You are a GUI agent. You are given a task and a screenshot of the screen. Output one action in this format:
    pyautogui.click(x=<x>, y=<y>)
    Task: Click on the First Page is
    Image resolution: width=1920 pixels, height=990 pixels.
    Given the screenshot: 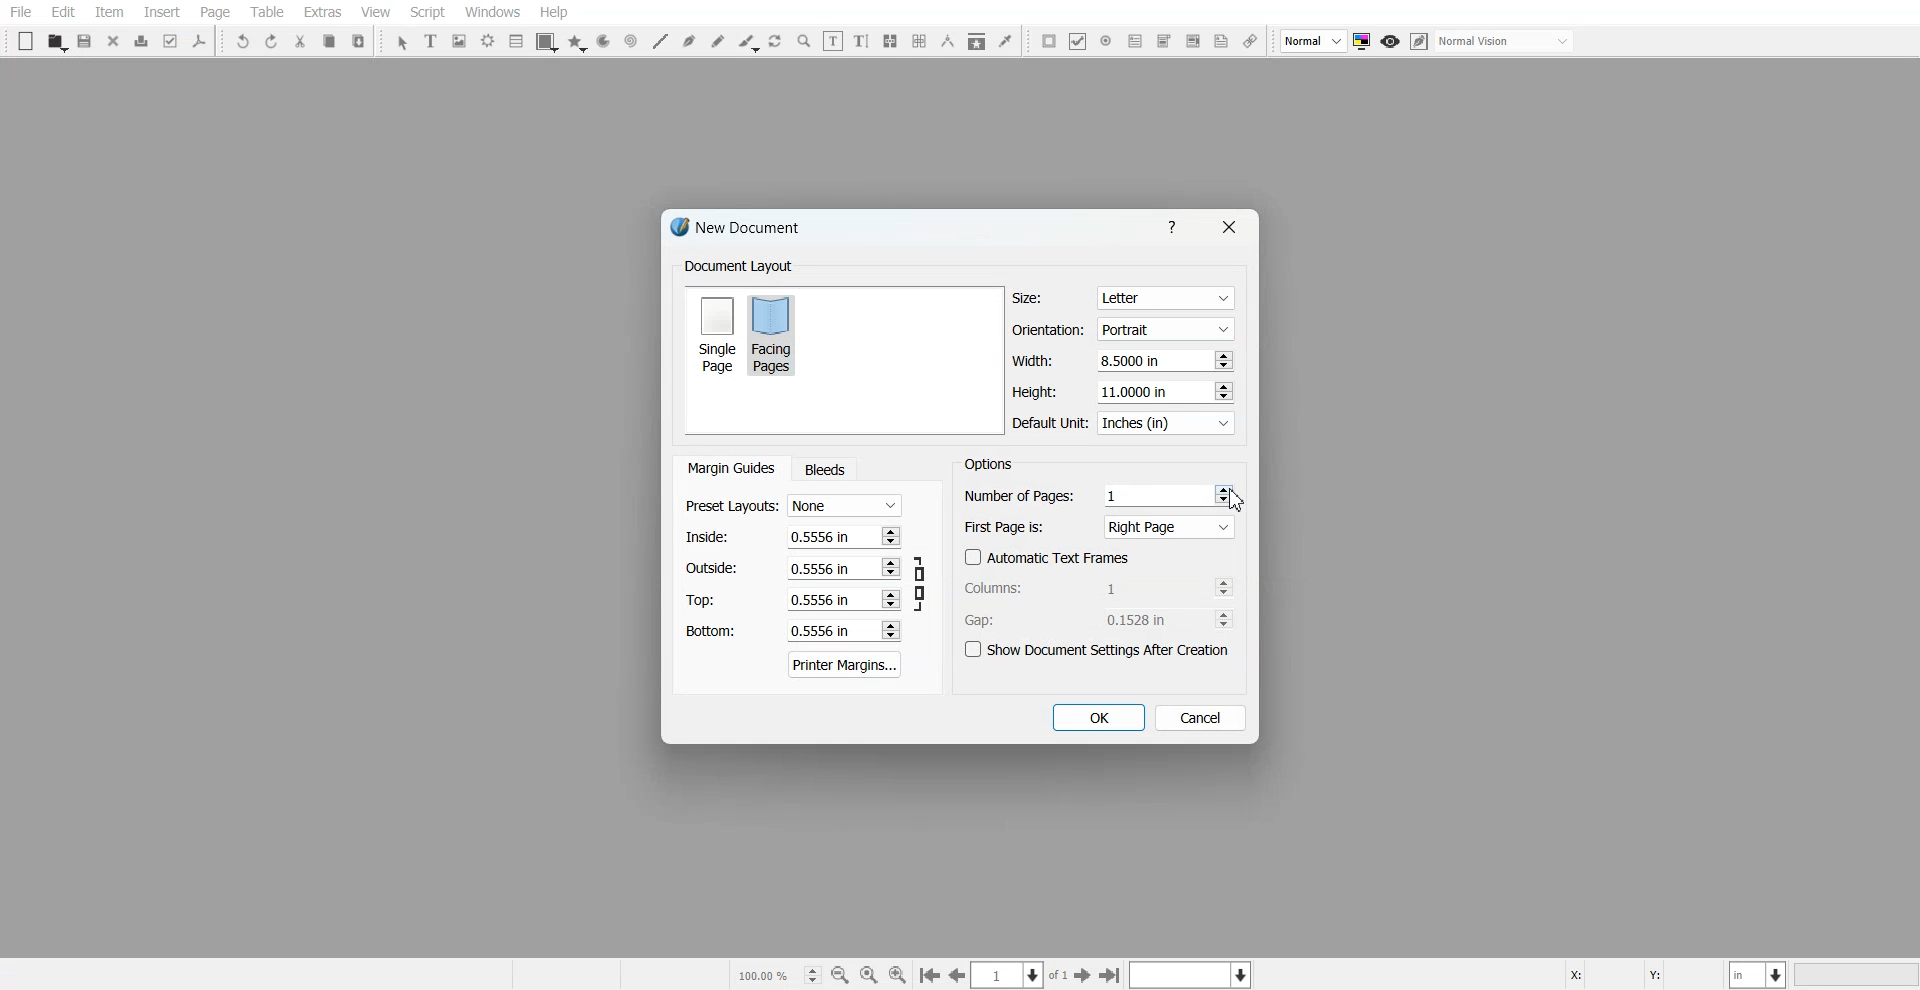 What is the action you would take?
    pyautogui.click(x=1100, y=526)
    